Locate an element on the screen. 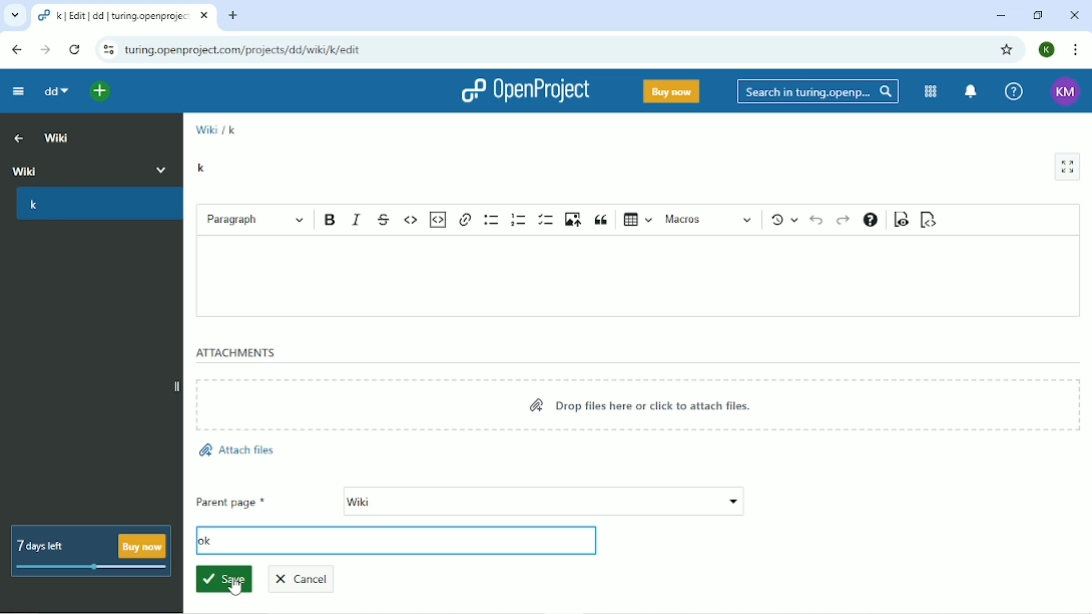 This screenshot has width=1092, height=614. Buy now is located at coordinates (671, 91).